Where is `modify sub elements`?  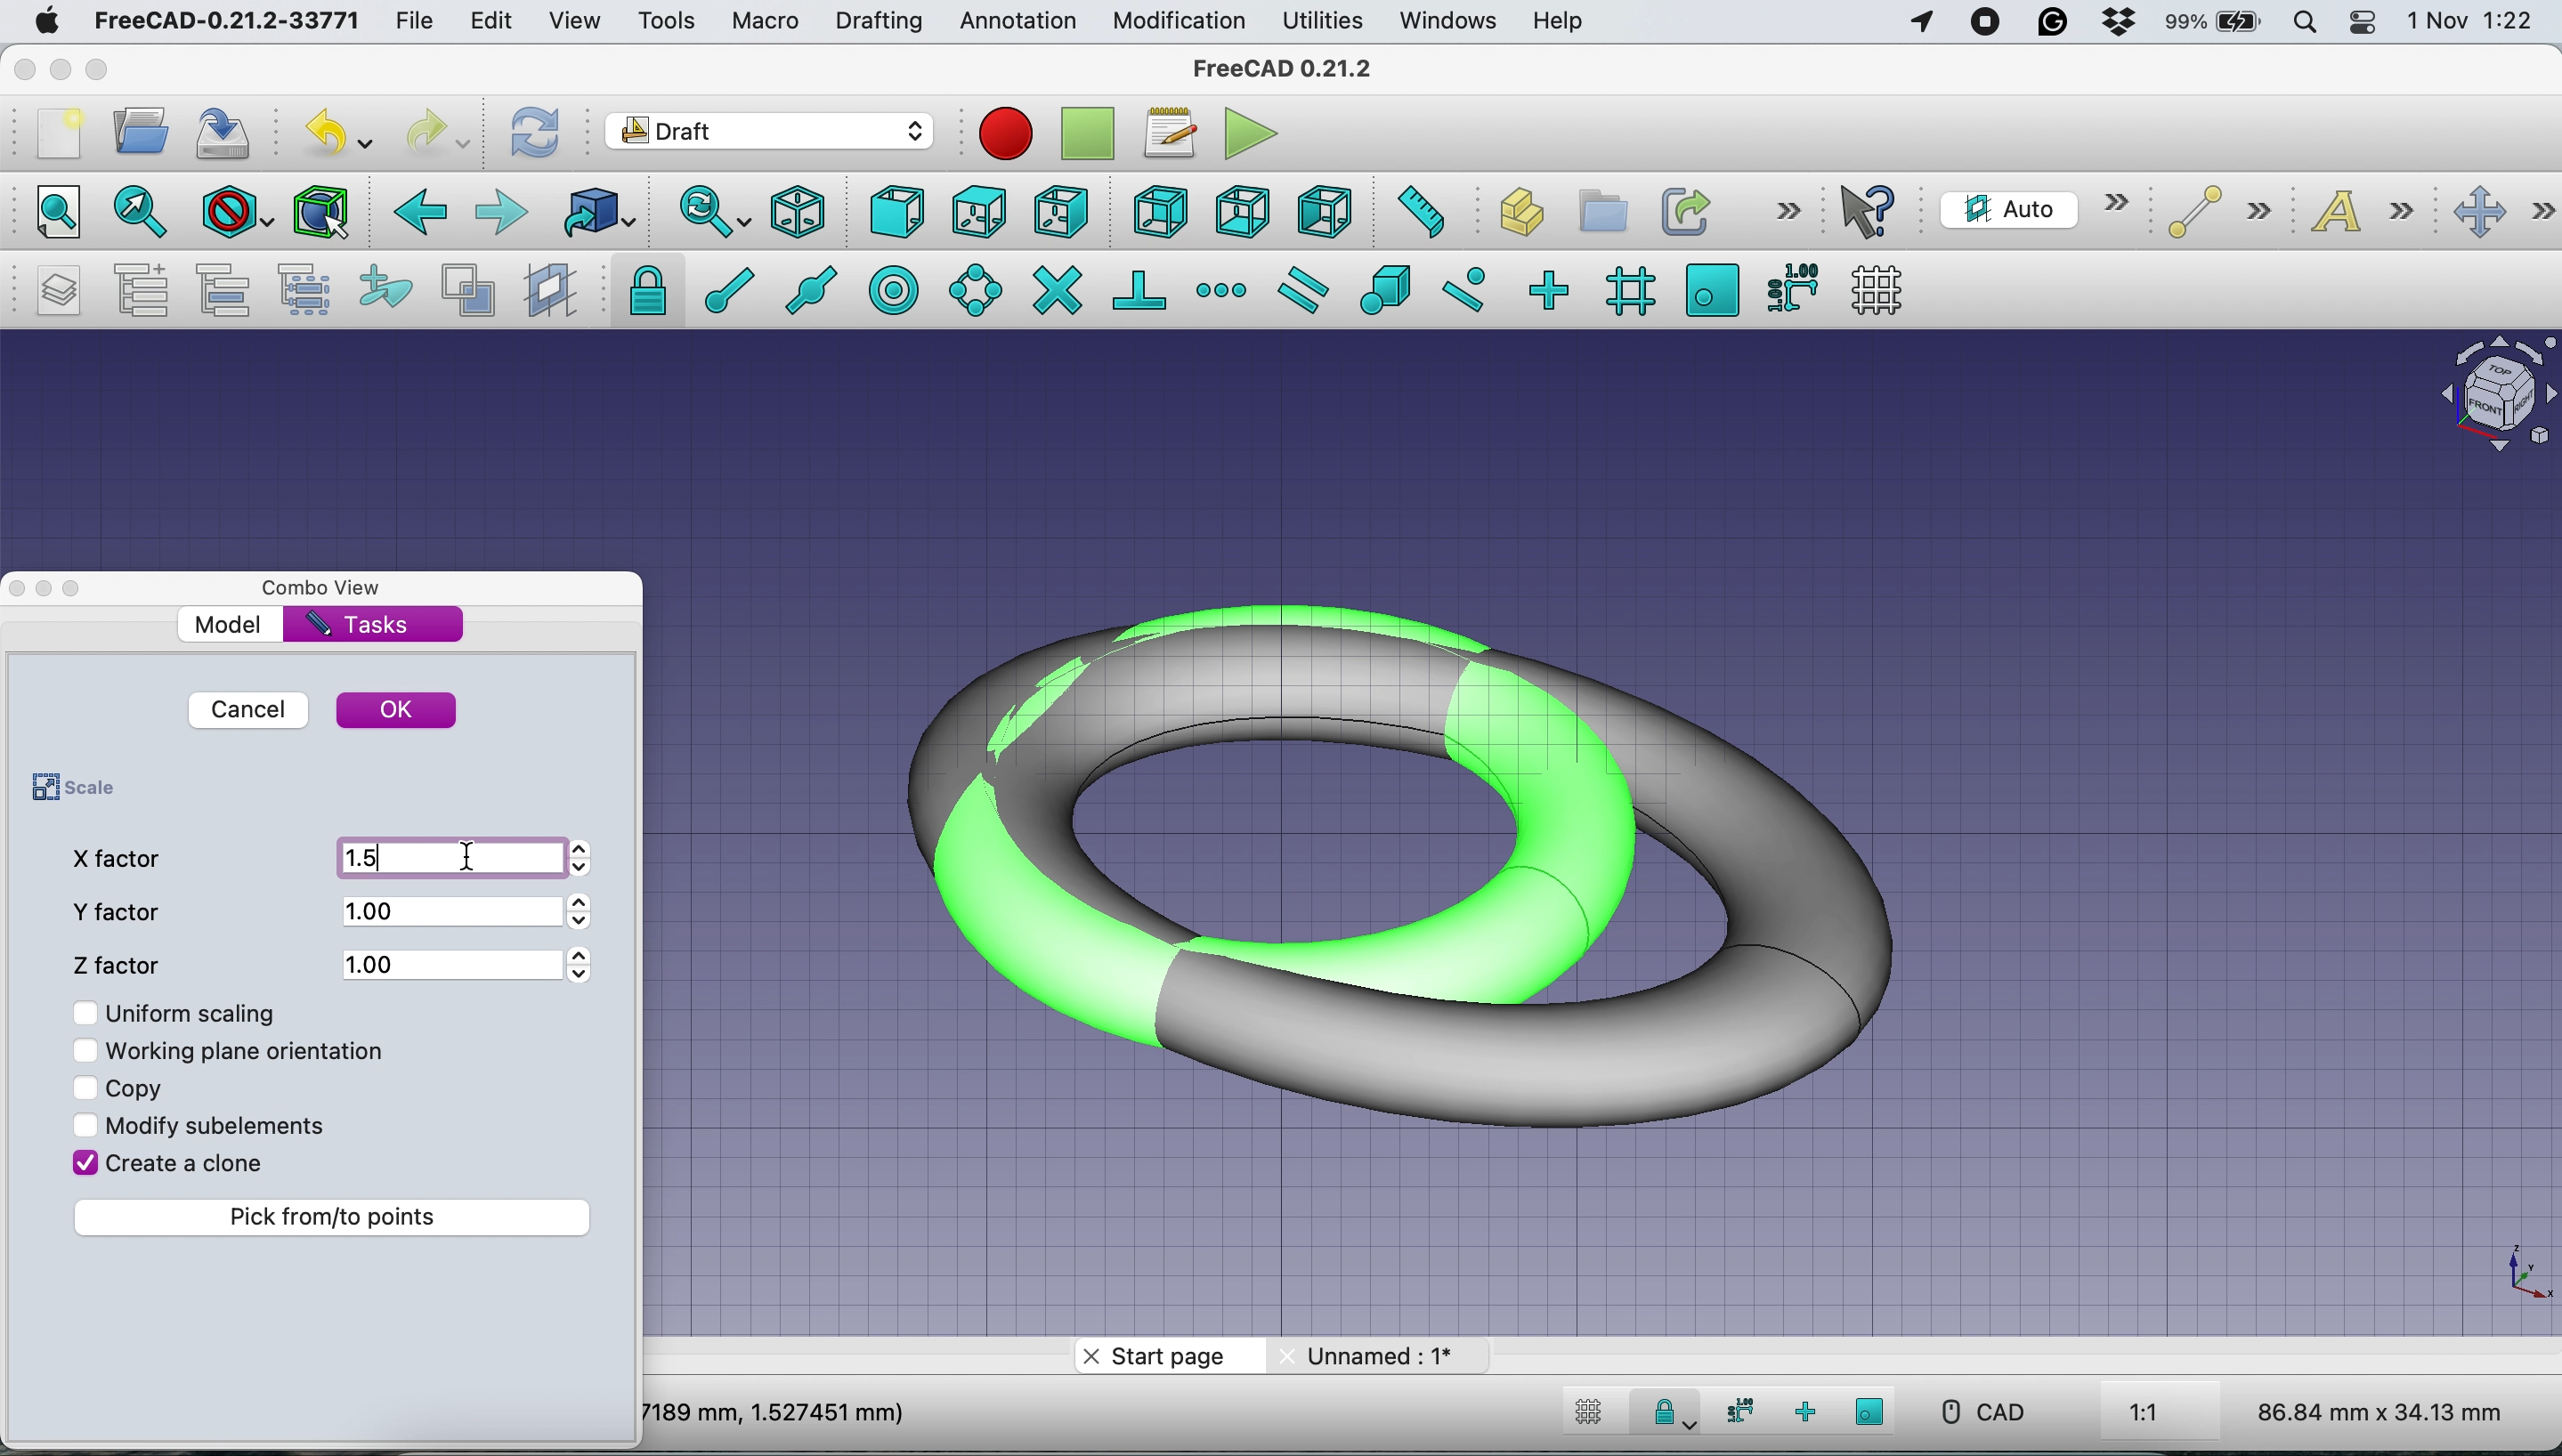
modify sub elements is located at coordinates (230, 1121).